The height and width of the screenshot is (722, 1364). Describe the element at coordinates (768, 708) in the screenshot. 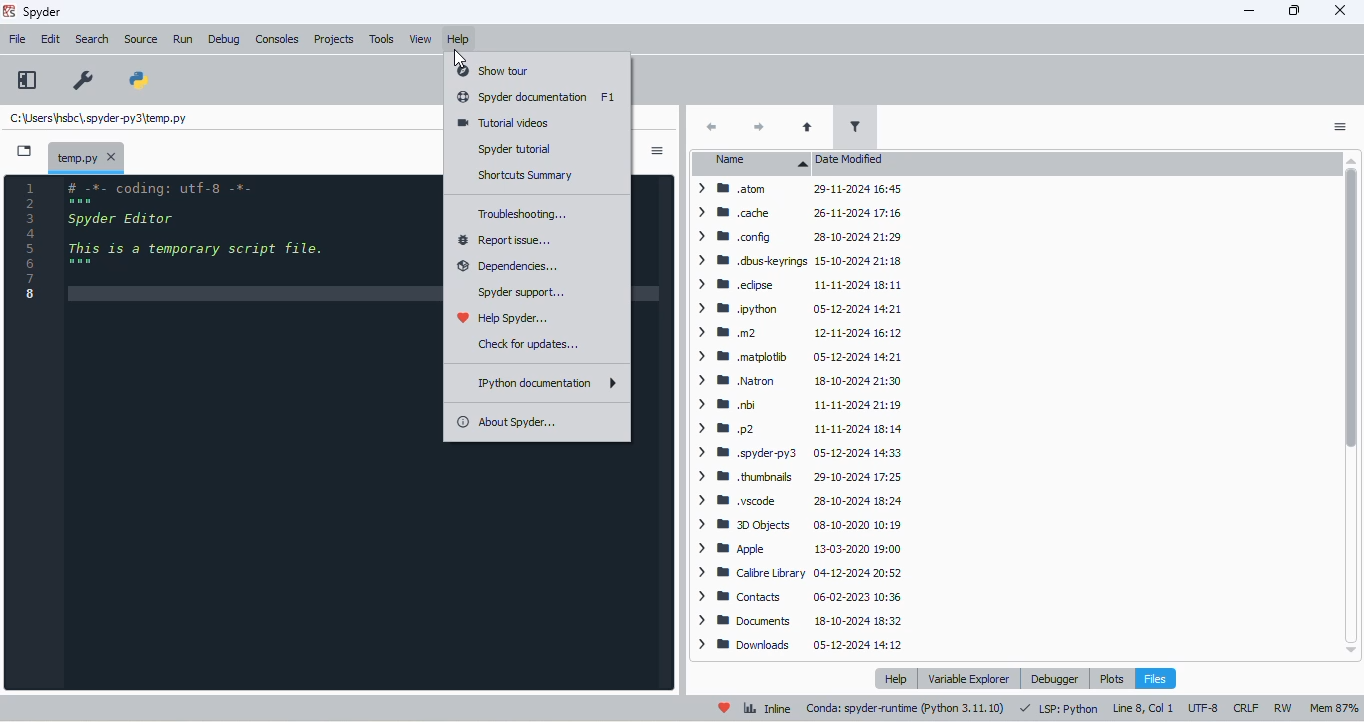

I see `inline` at that location.